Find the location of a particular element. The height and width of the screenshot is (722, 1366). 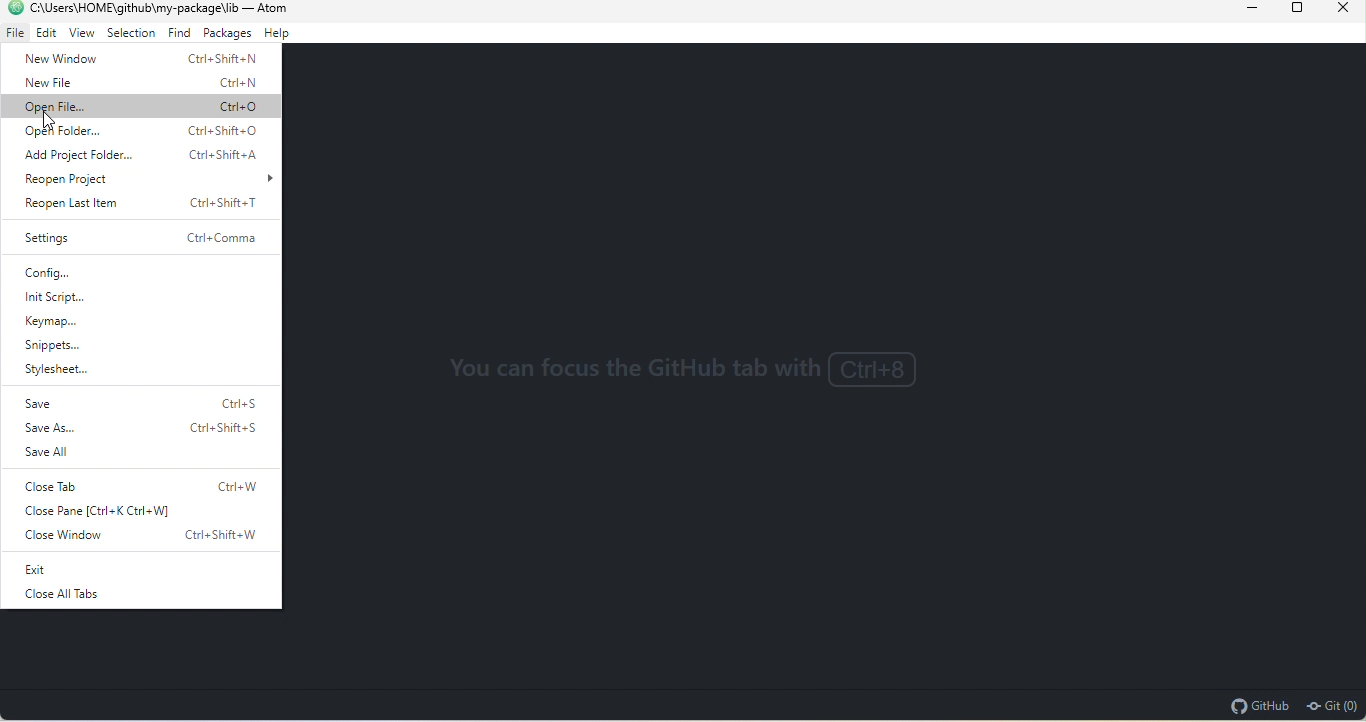

help is located at coordinates (279, 34).